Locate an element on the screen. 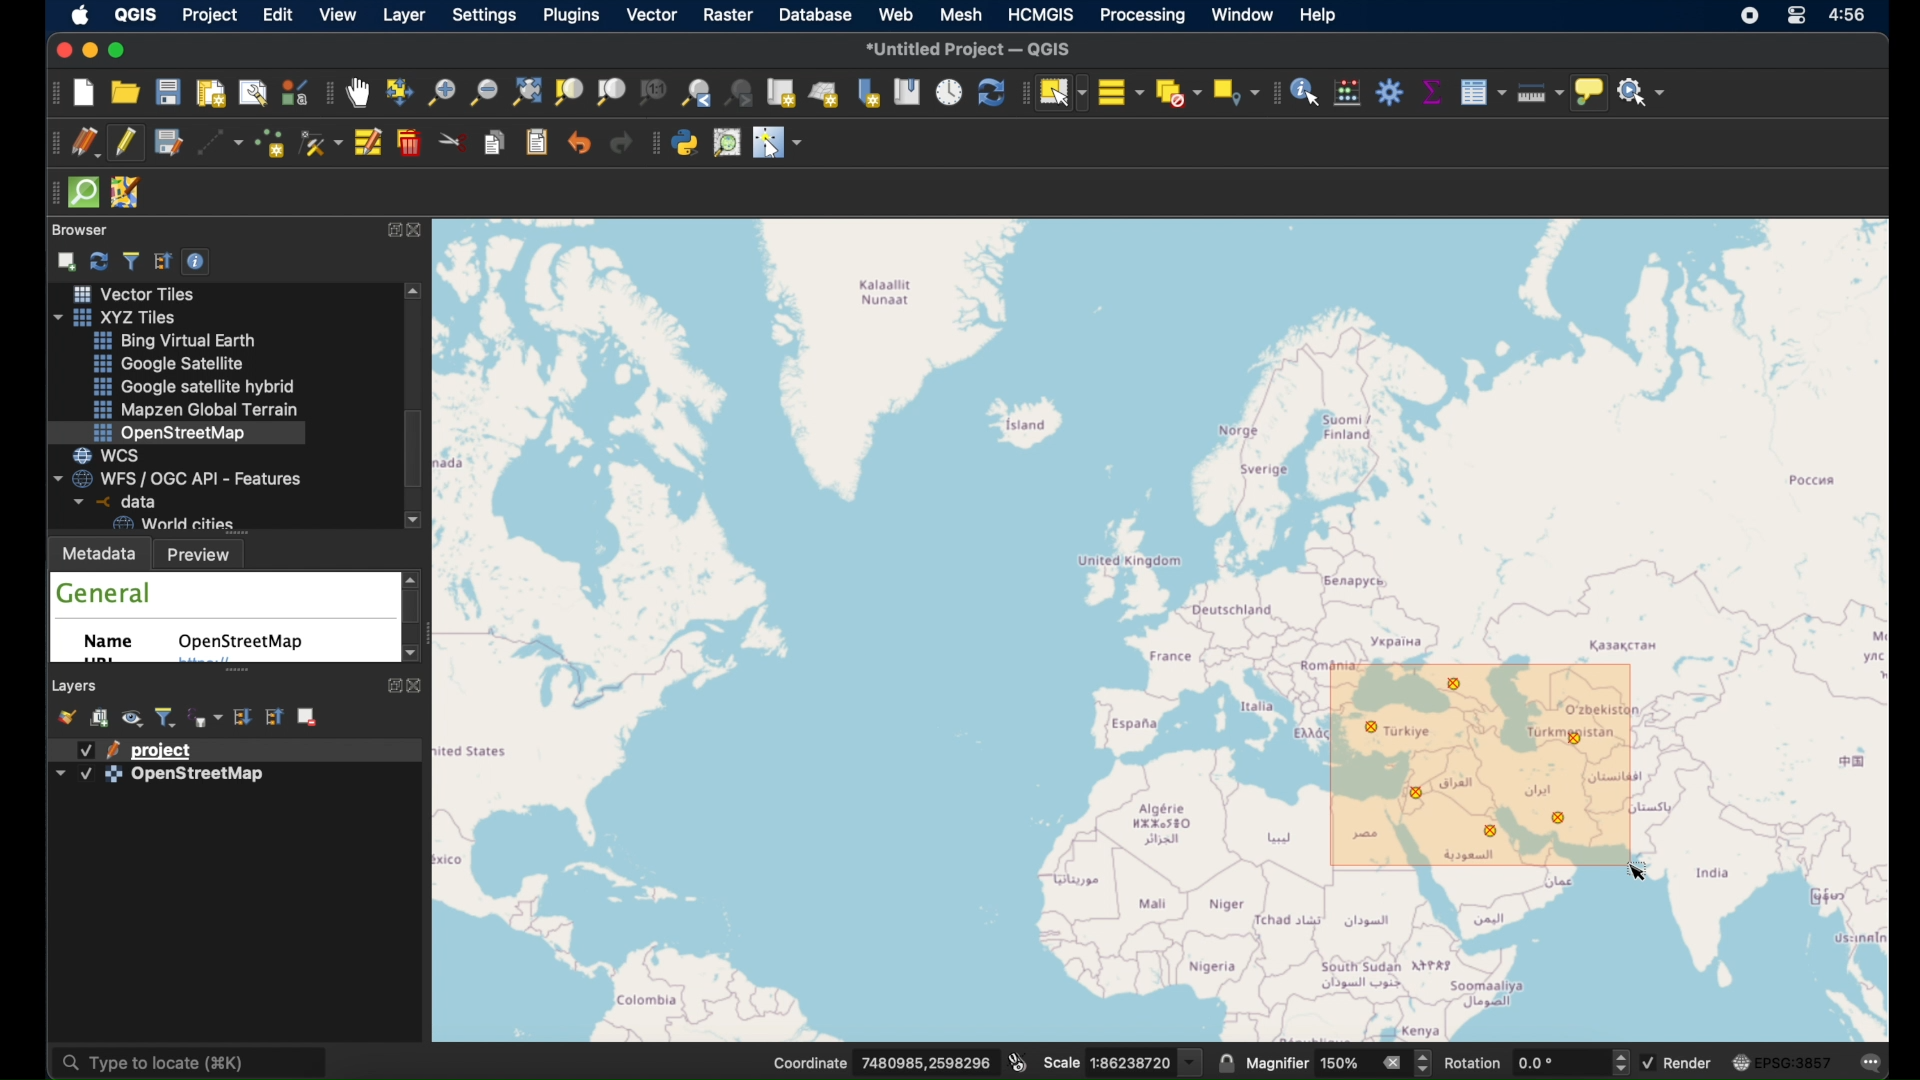  cursor is located at coordinates (1642, 872).